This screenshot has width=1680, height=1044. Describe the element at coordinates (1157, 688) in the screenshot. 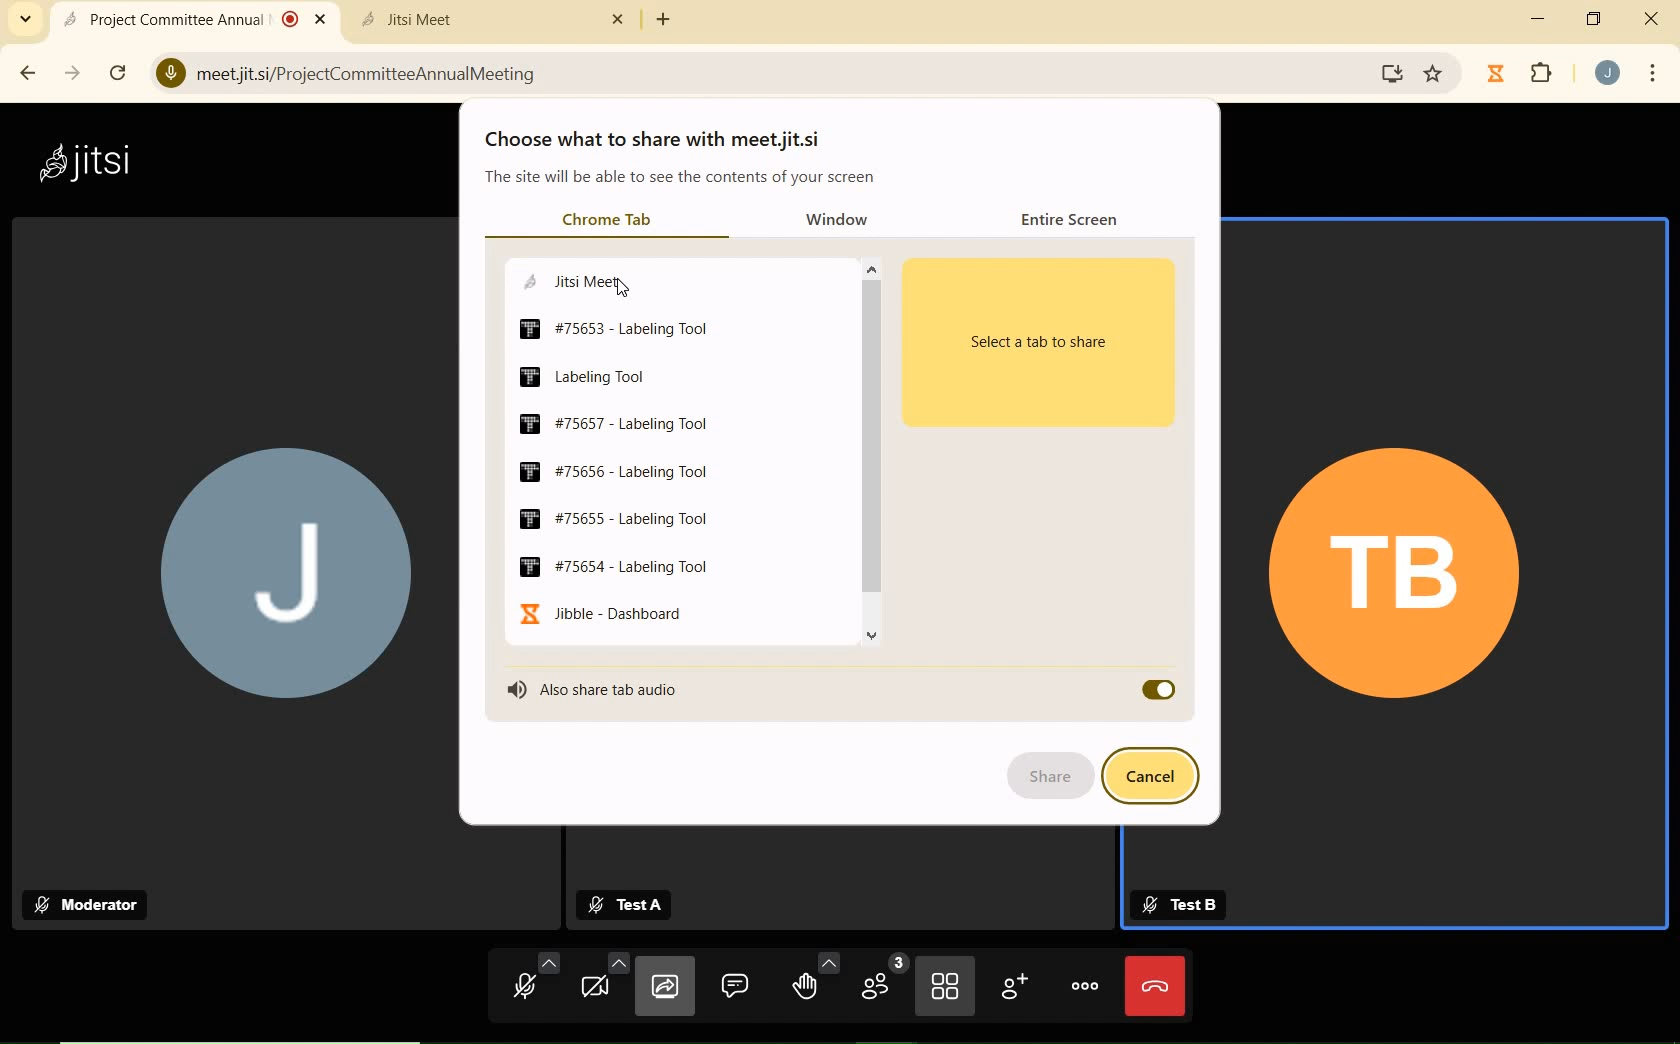

I see `toggle` at that location.